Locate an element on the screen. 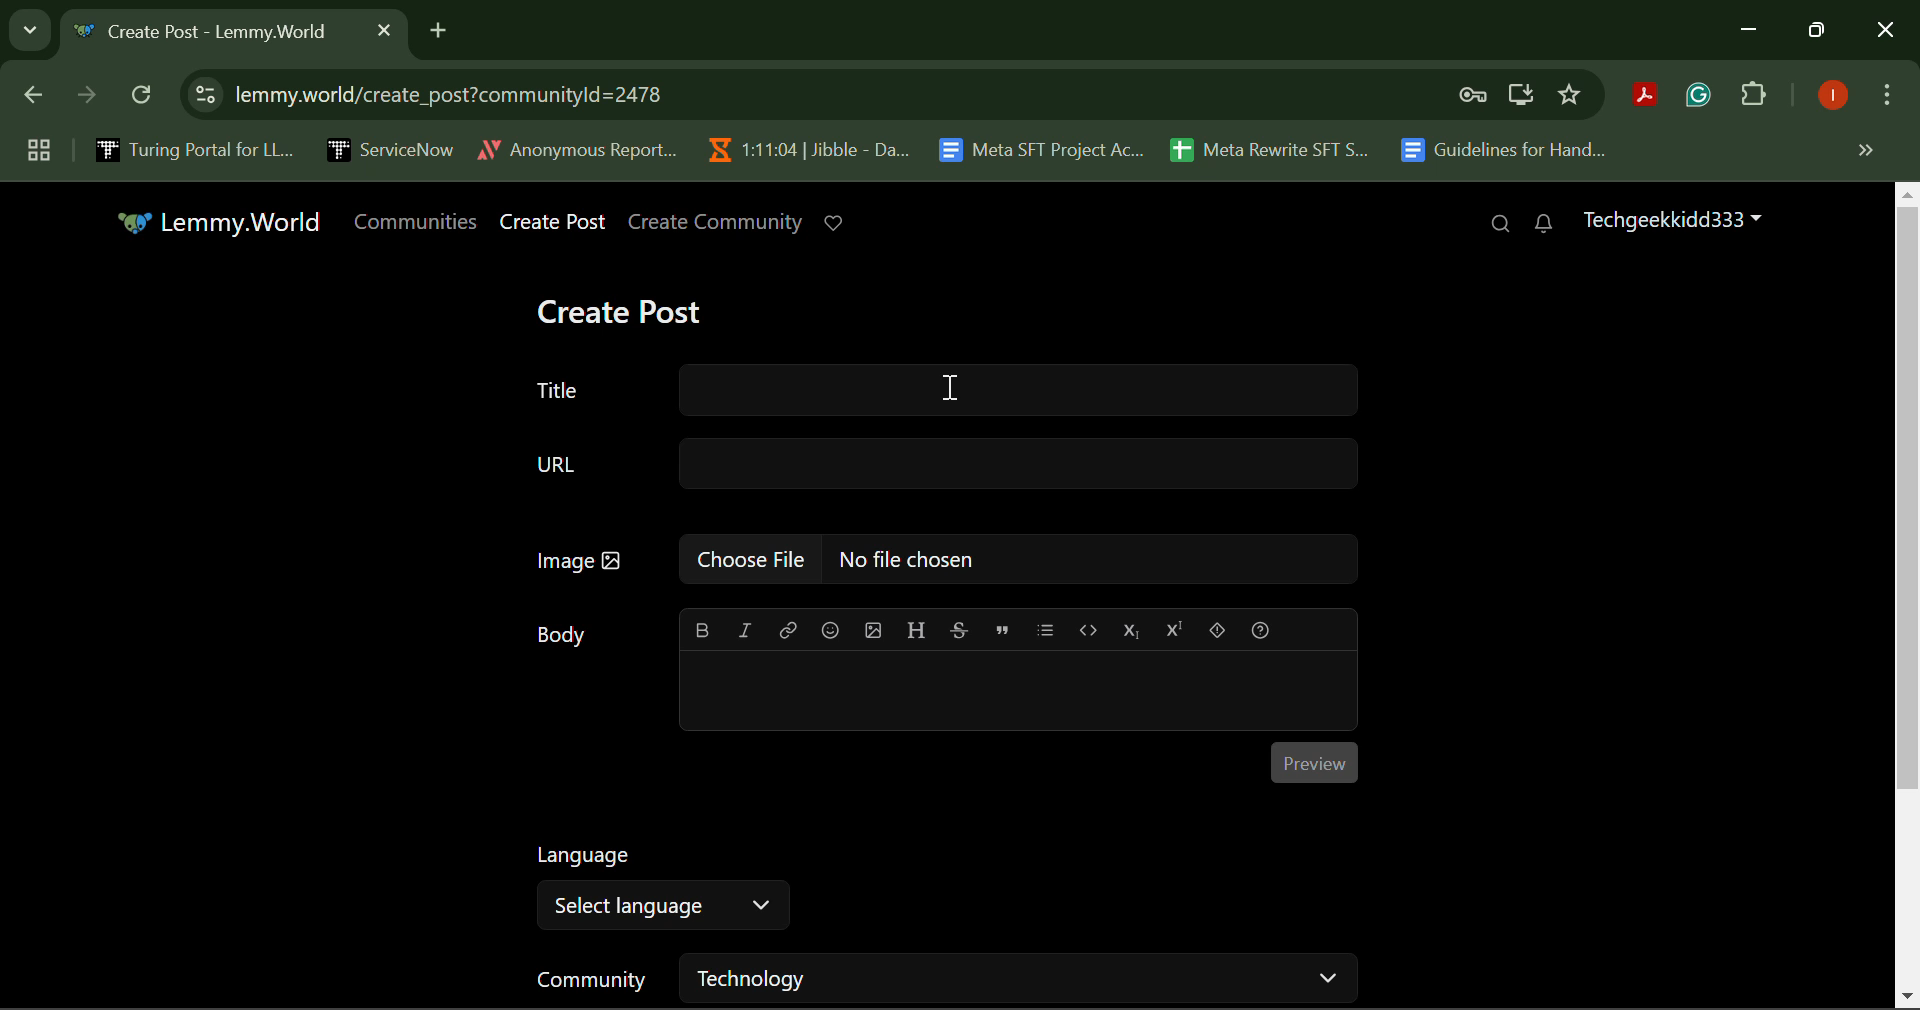  Communities is located at coordinates (420, 222).